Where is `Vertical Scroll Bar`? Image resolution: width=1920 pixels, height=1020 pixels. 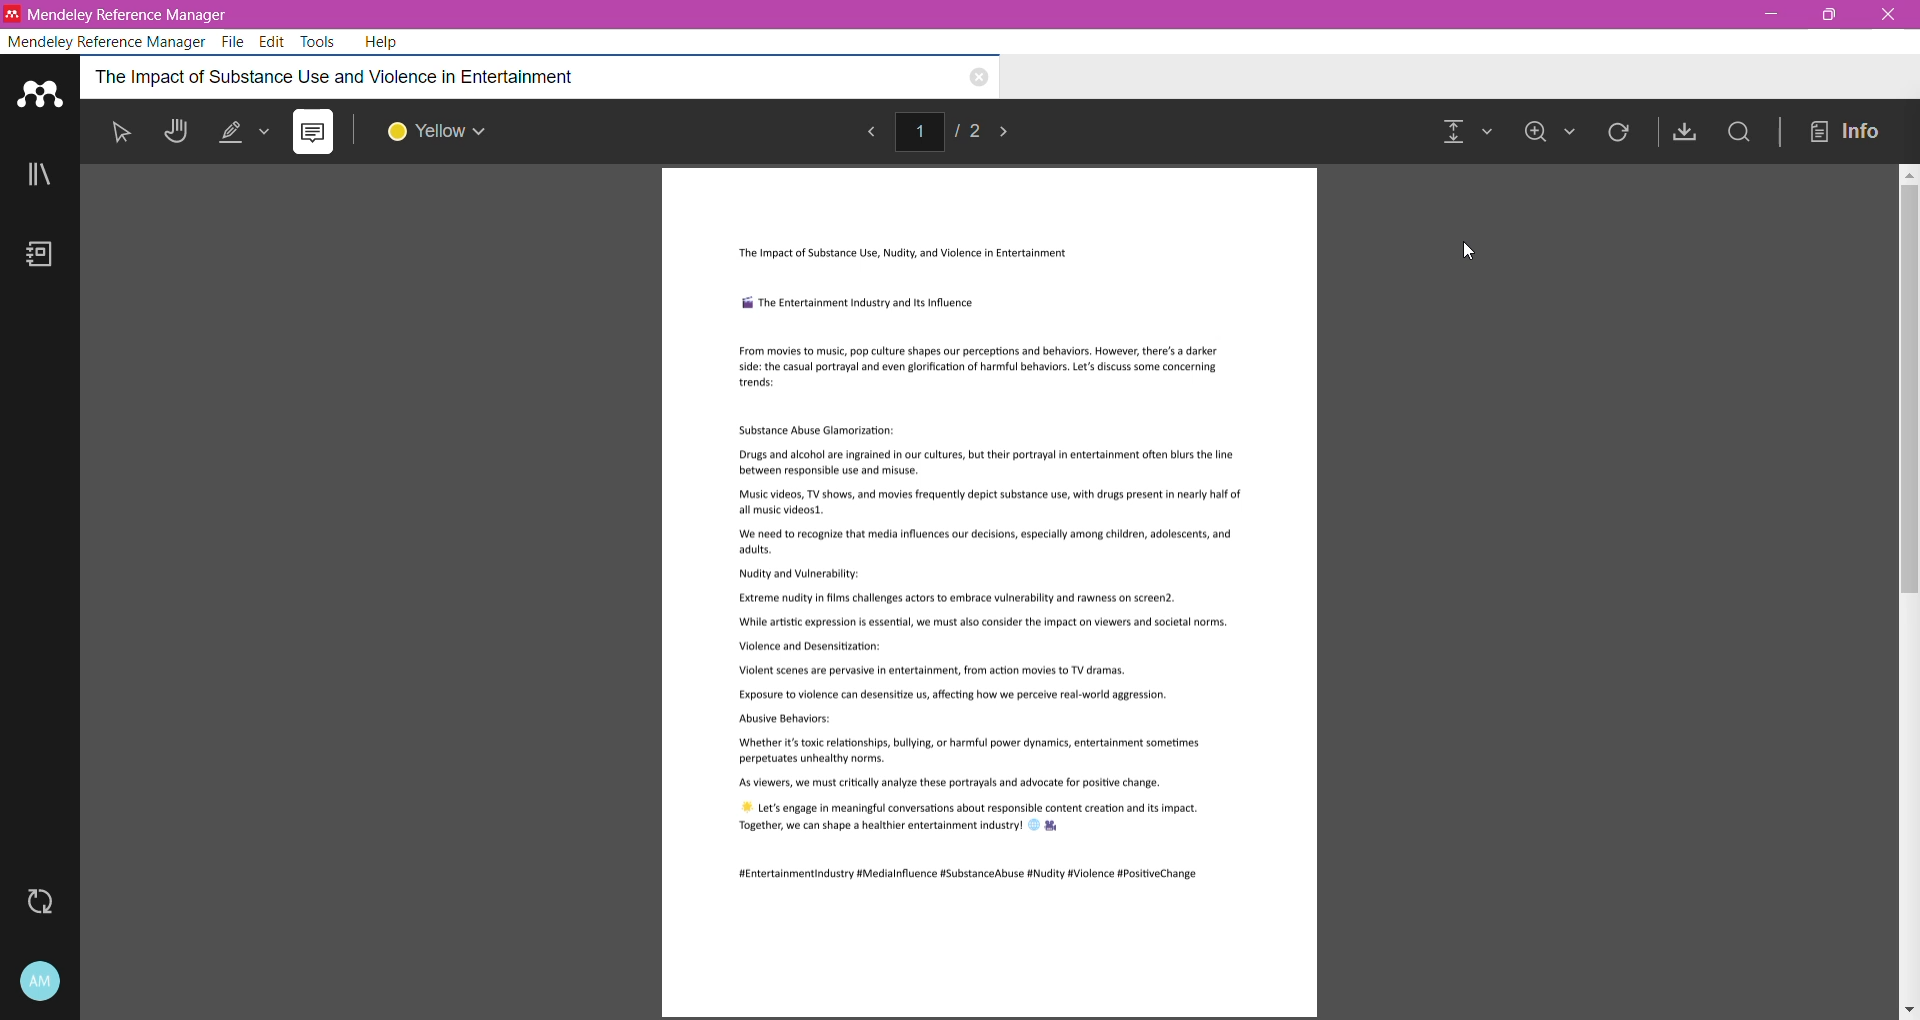 Vertical Scroll Bar is located at coordinates (1908, 593).